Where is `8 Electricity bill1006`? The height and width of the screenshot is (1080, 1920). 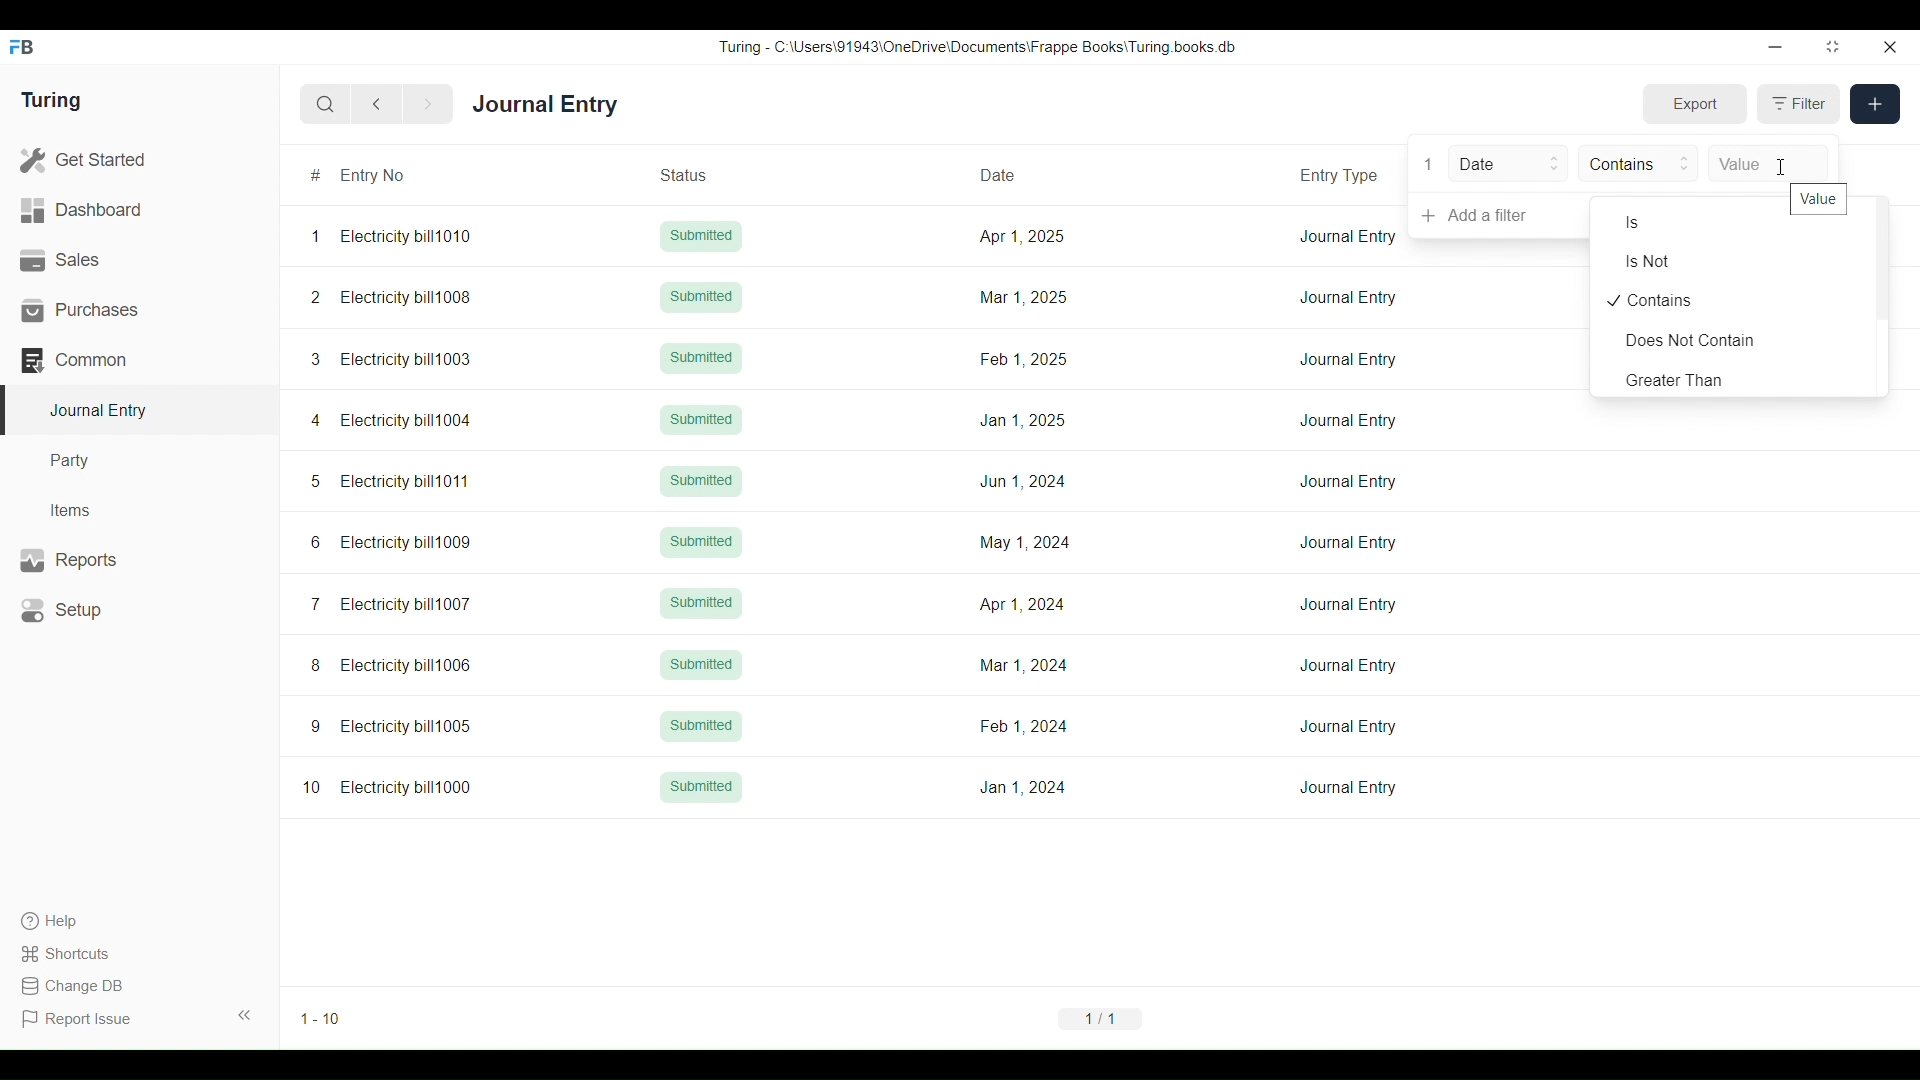
8 Electricity bill1006 is located at coordinates (391, 665).